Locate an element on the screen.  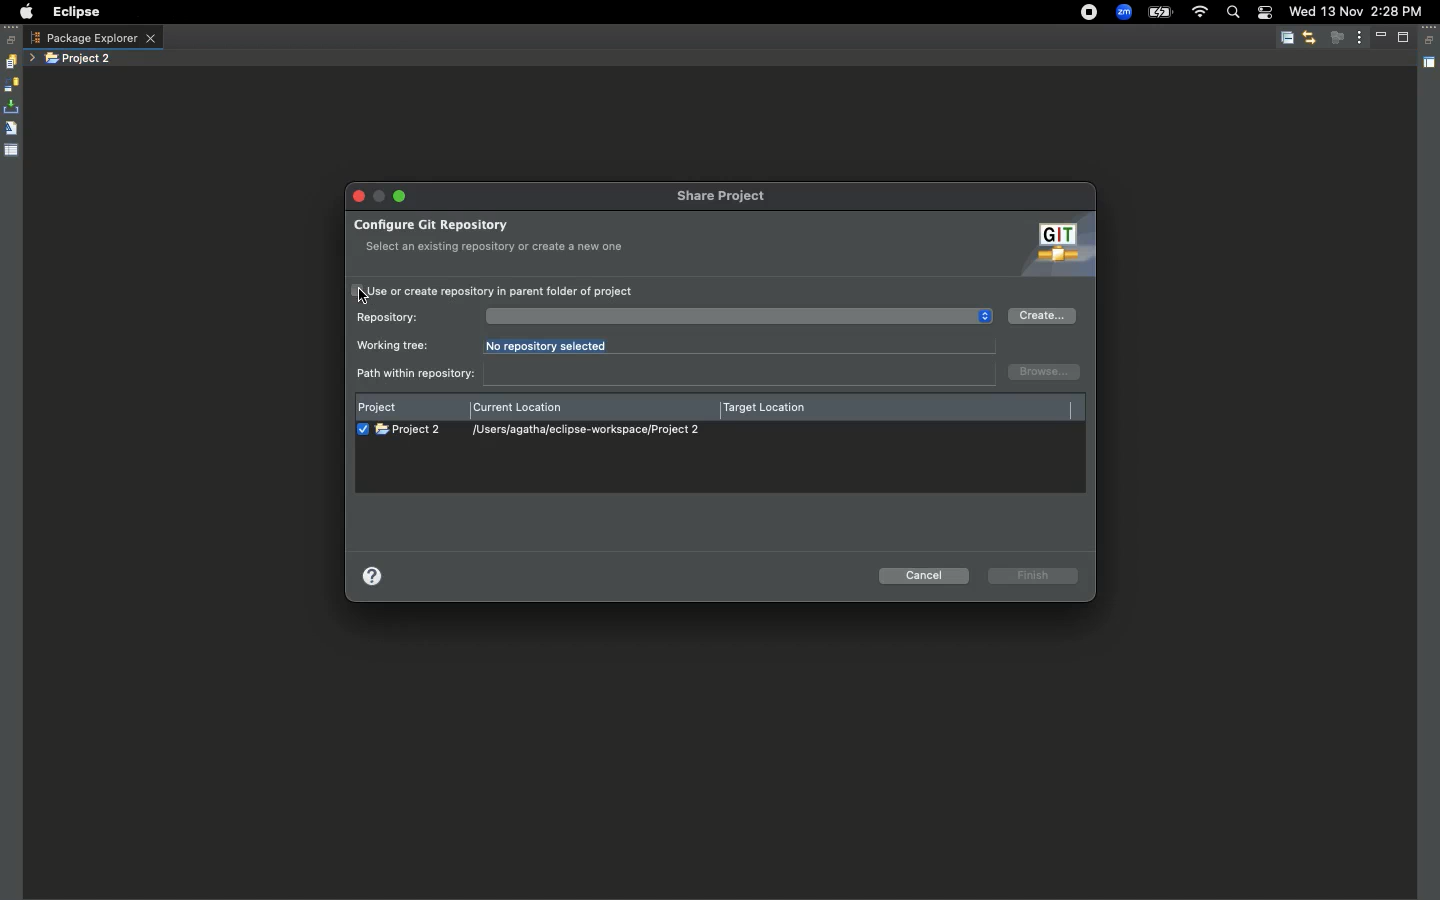
Browse... is located at coordinates (1046, 371).